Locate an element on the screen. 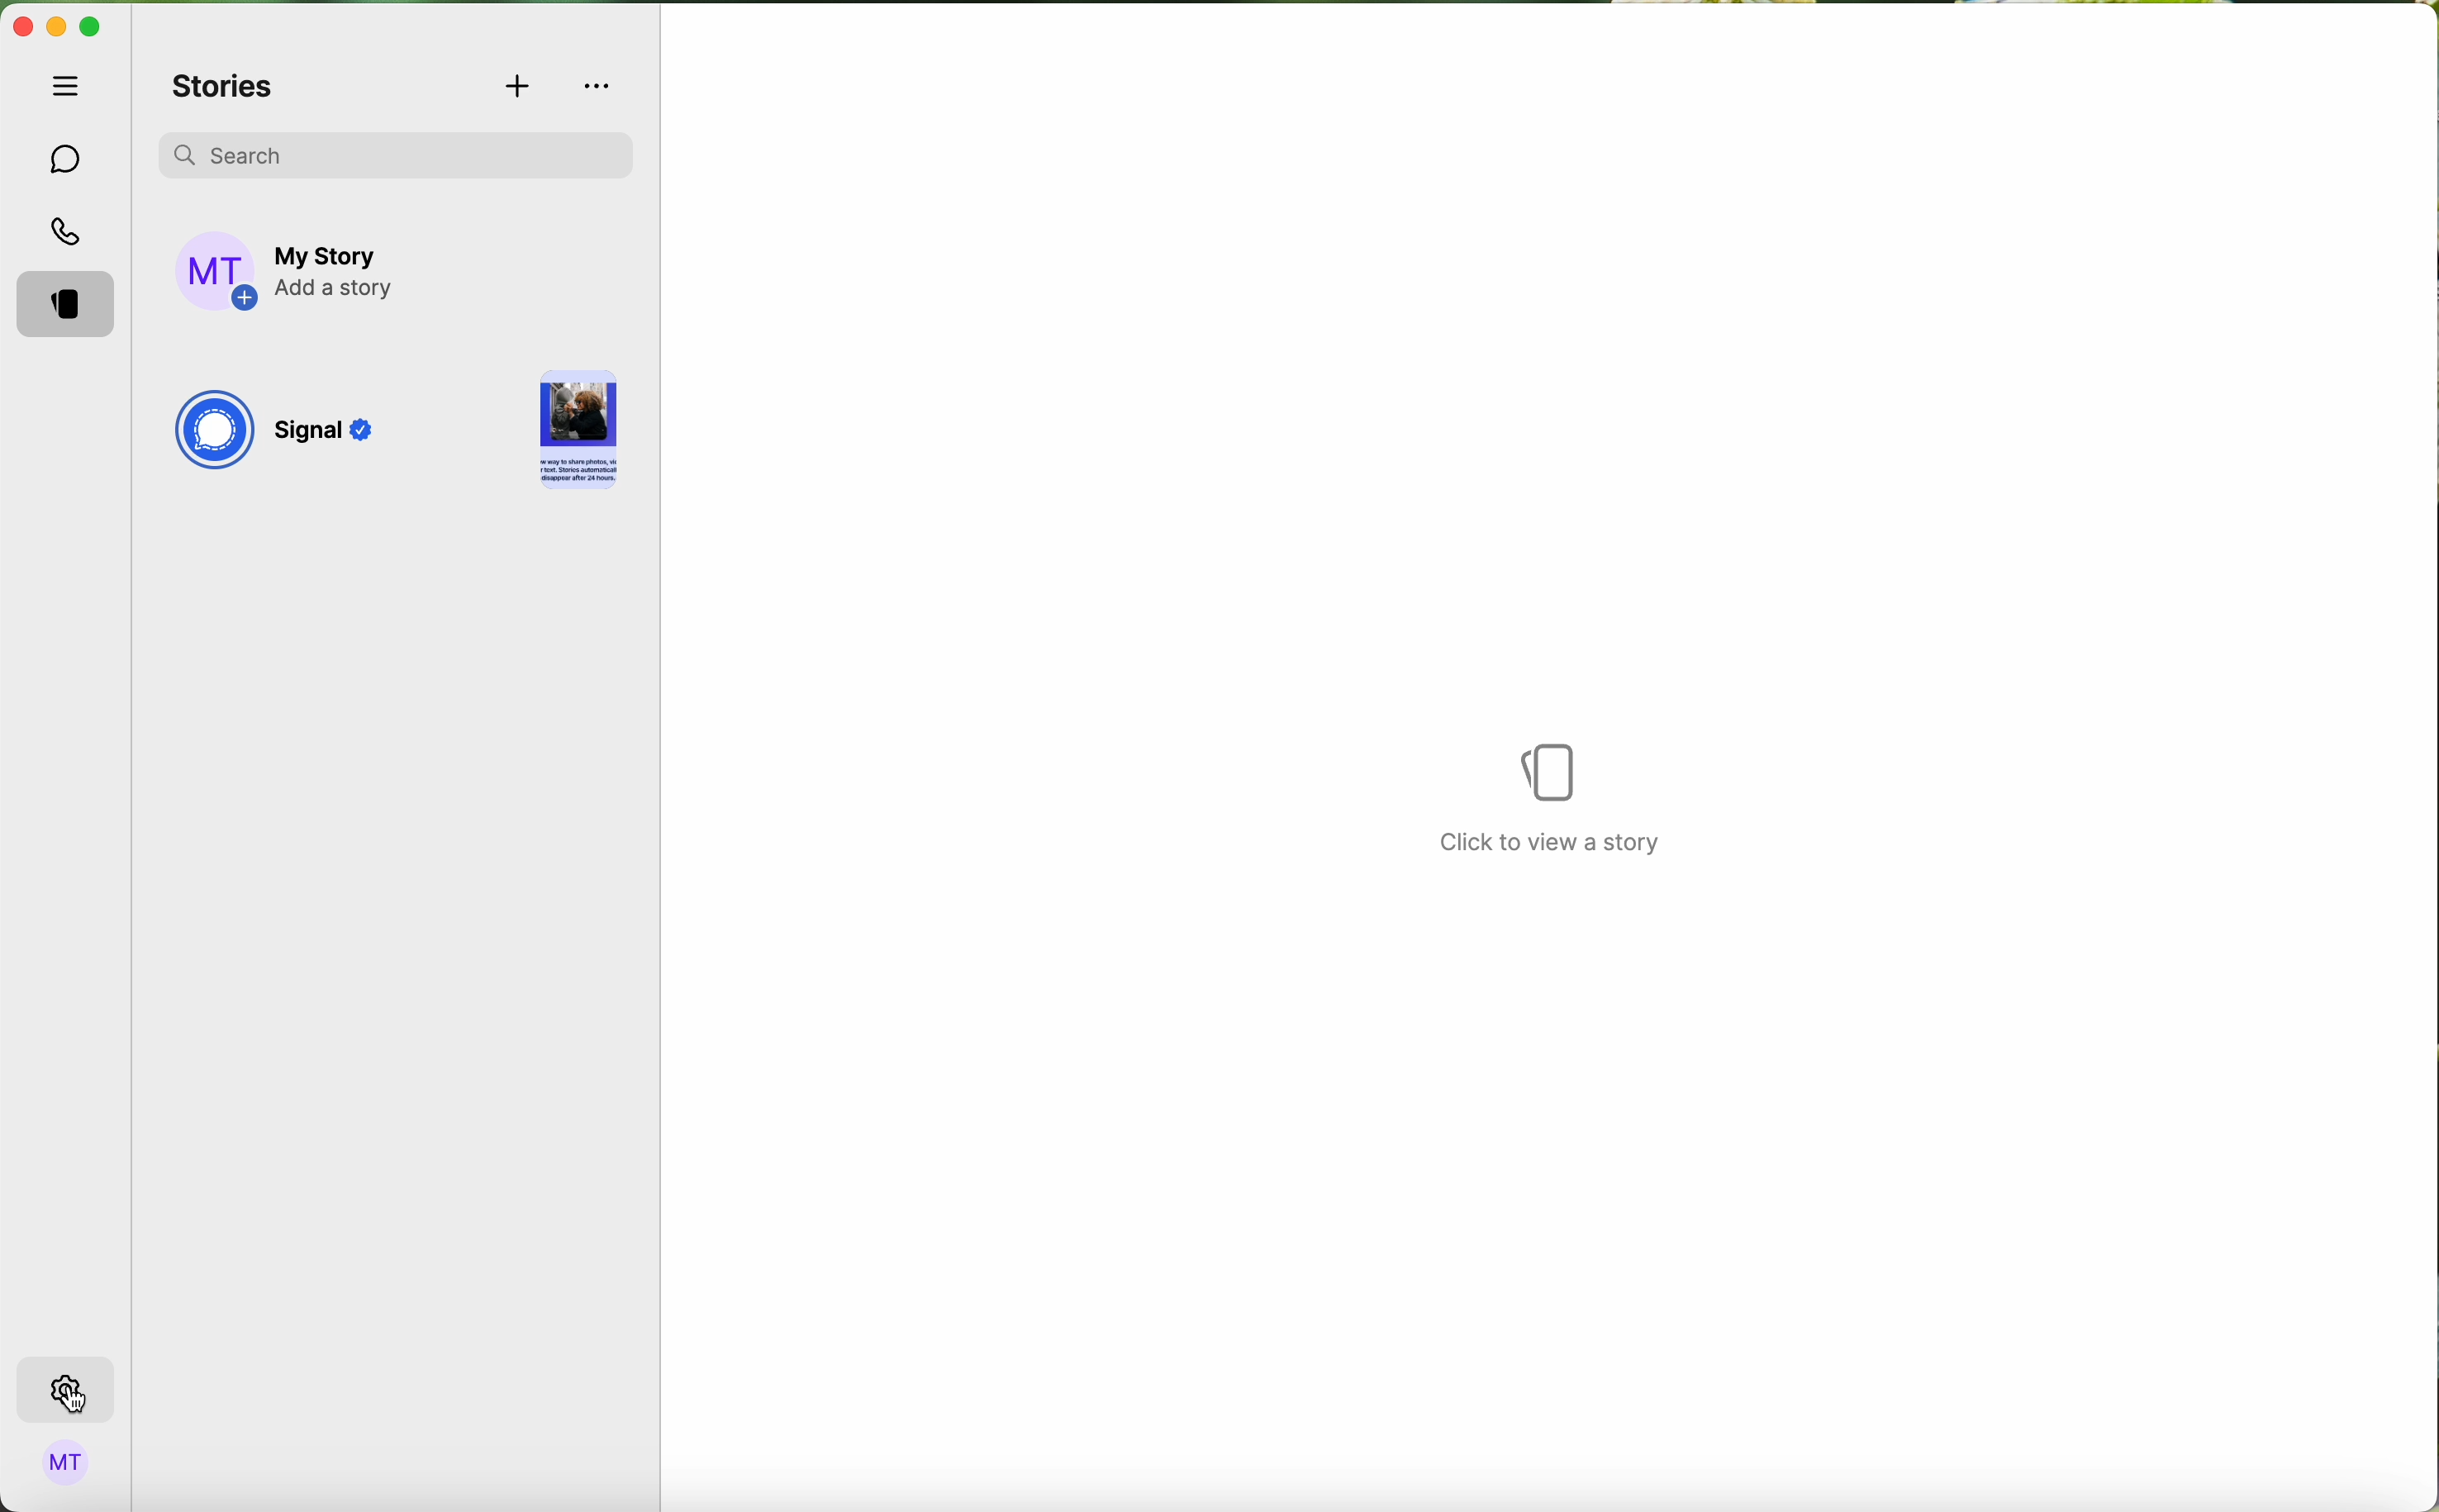  Signal is located at coordinates (329, 435).